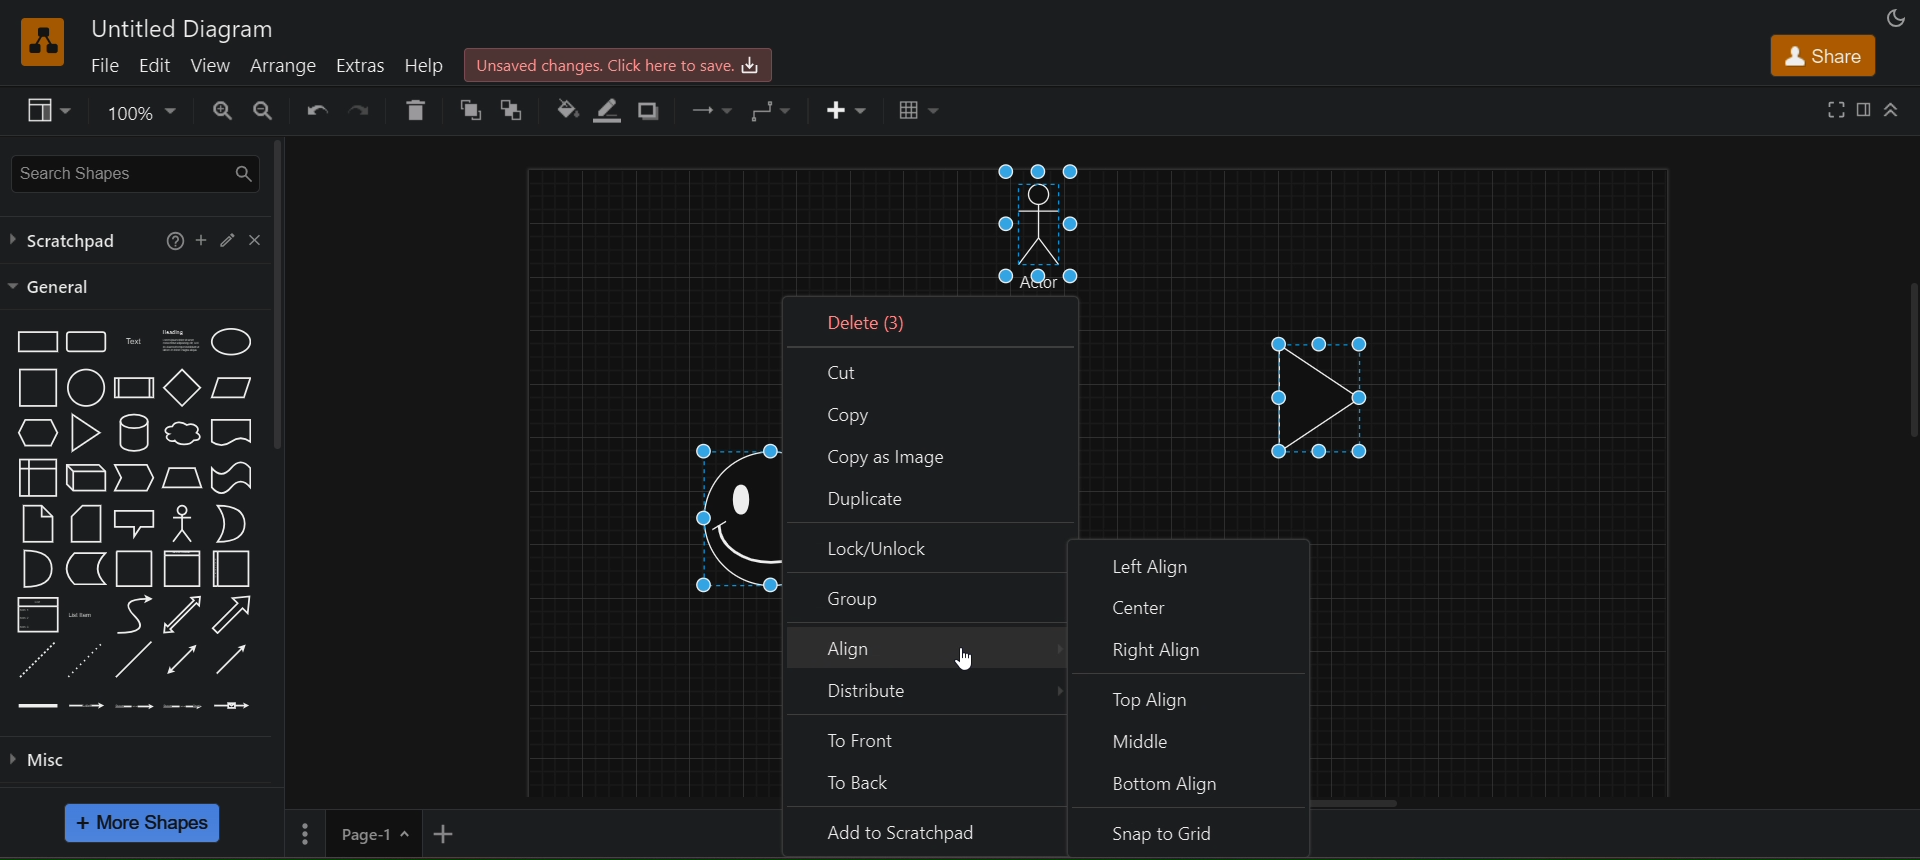 Image resolution: width=1920 pixels, height=860 pixels. I want to click on right align, so click(1200, 648).